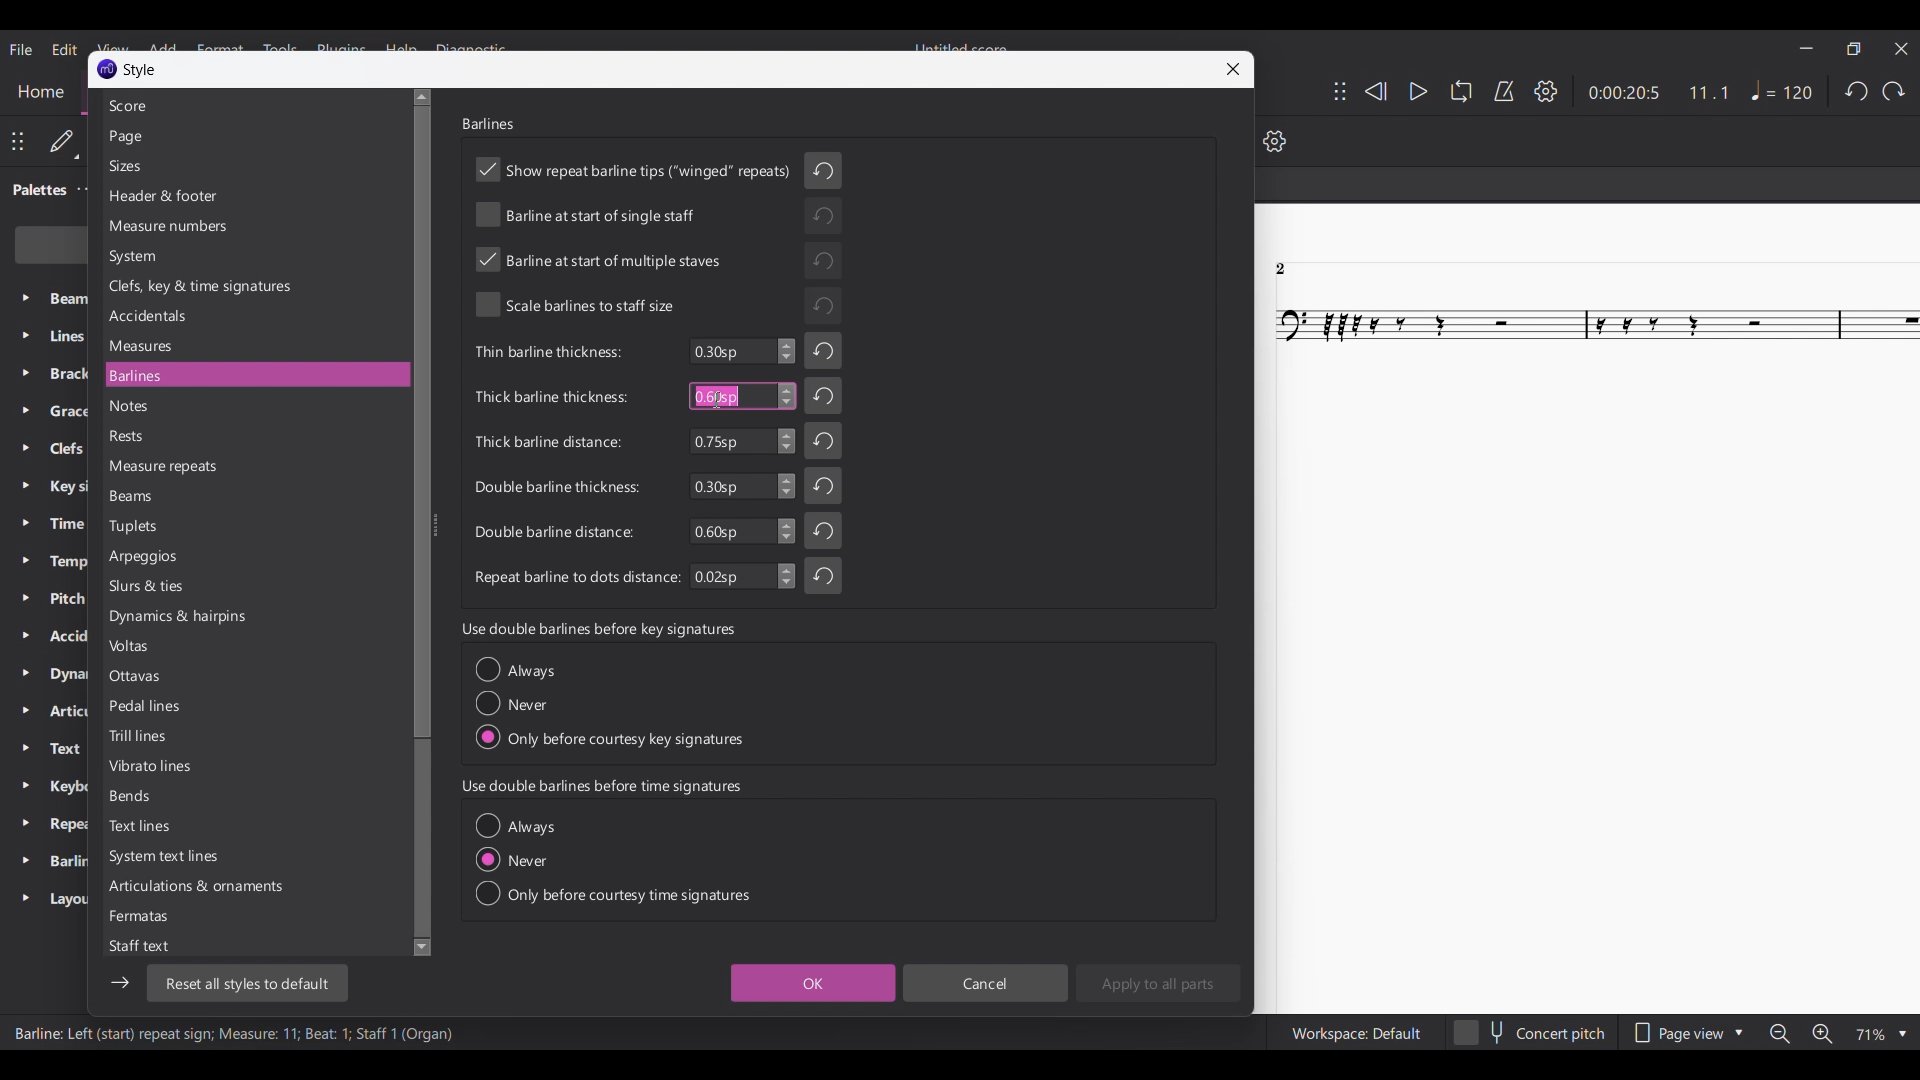 This screenshot has height=1080, width=1920. Describe the element at coordinates (1901, 48) in the screenshot. I see `Close interface` at that location.